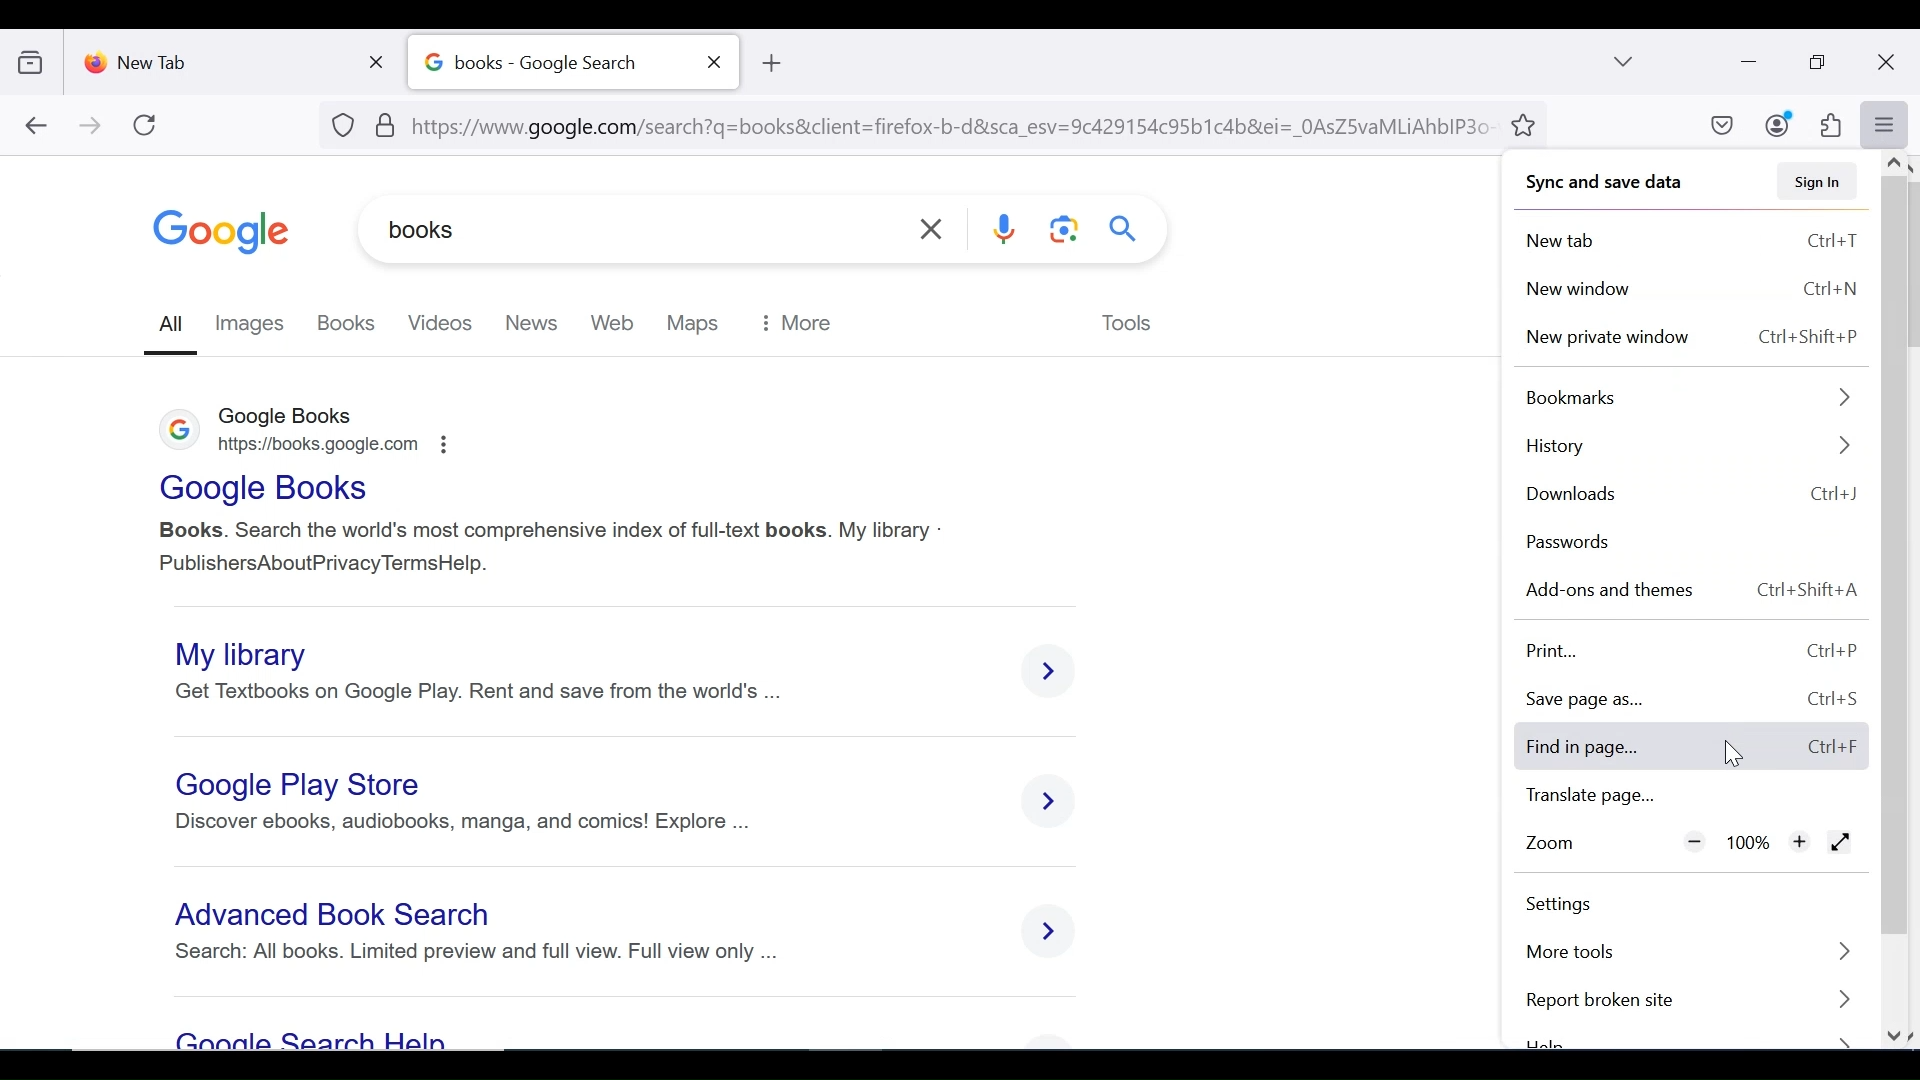 Image resolution: width=1920 pixels, height=1080 pixels. I want to click on new window, so click(1693, 290).